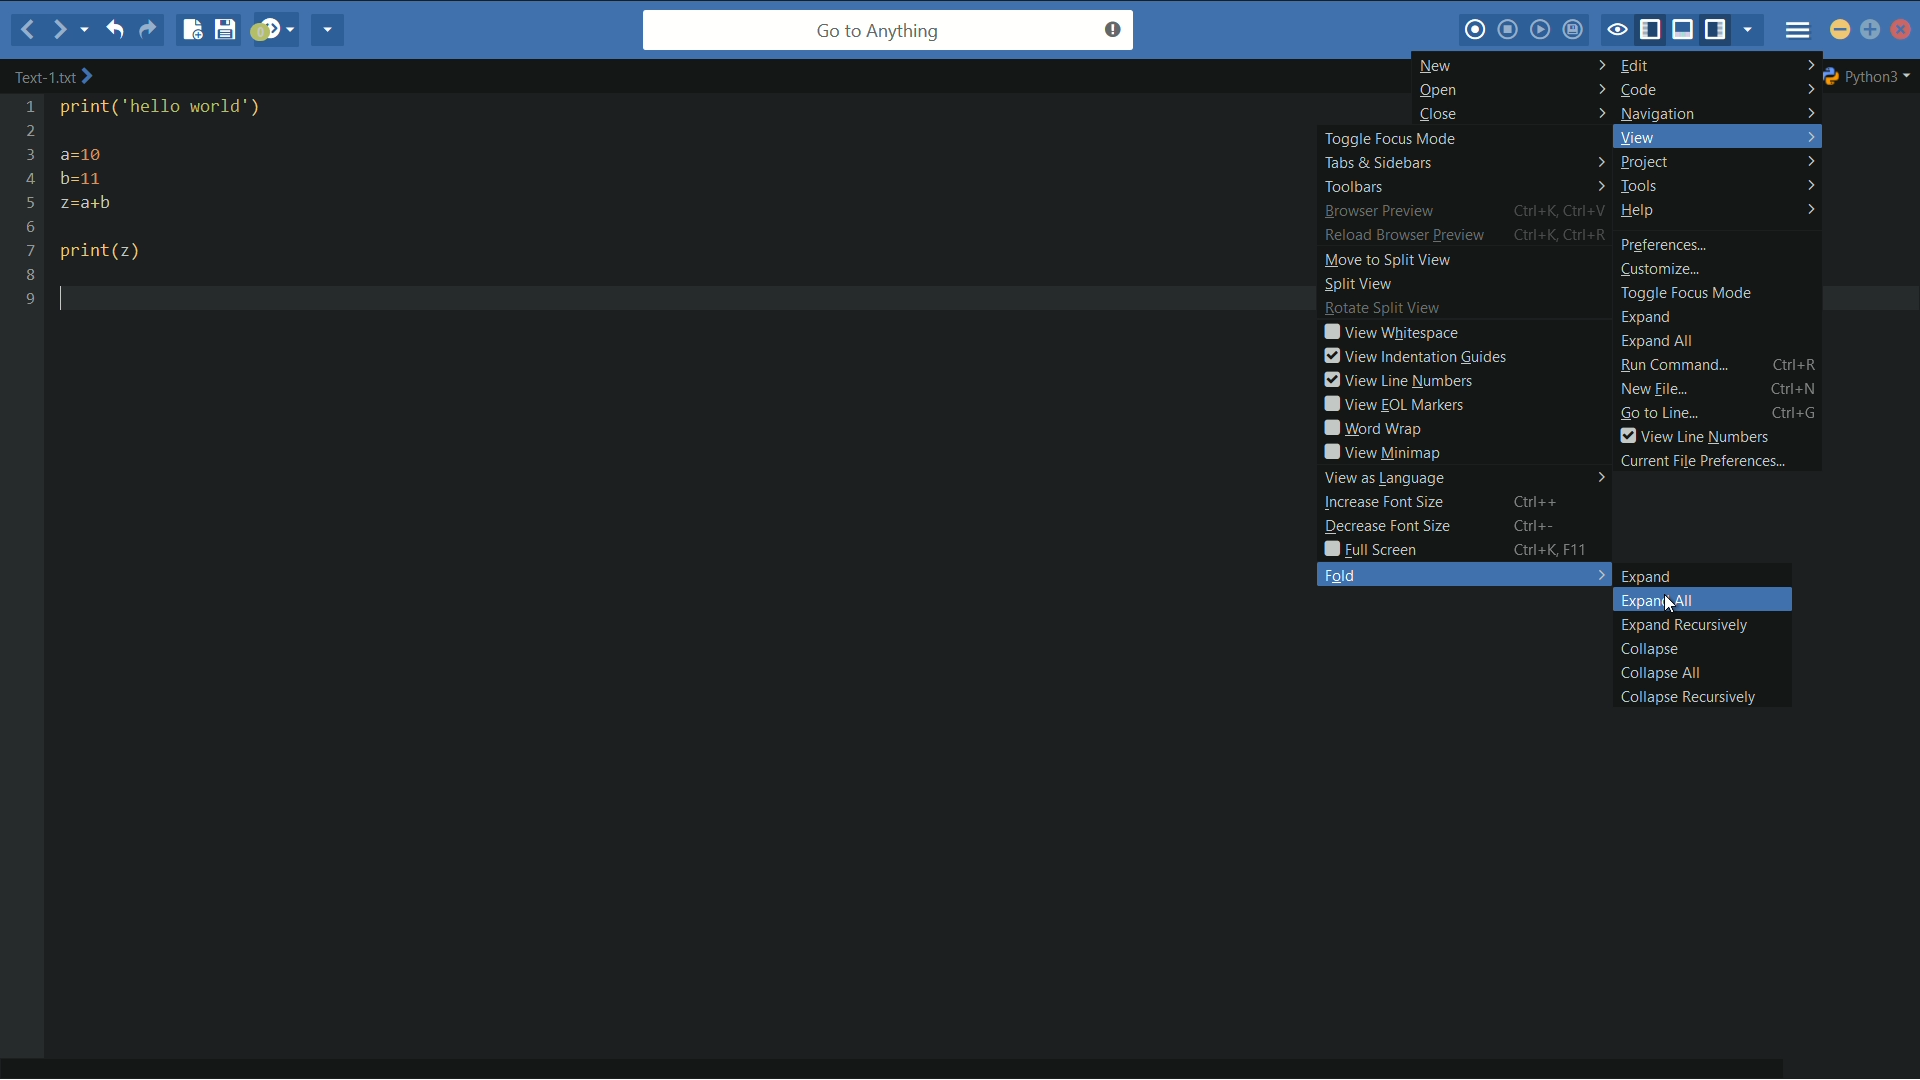 This screenshot has height=1080, width=1920. Describe the element at coordinates (1391, 404) in the screenshot. I see `view eol markers` at that location.